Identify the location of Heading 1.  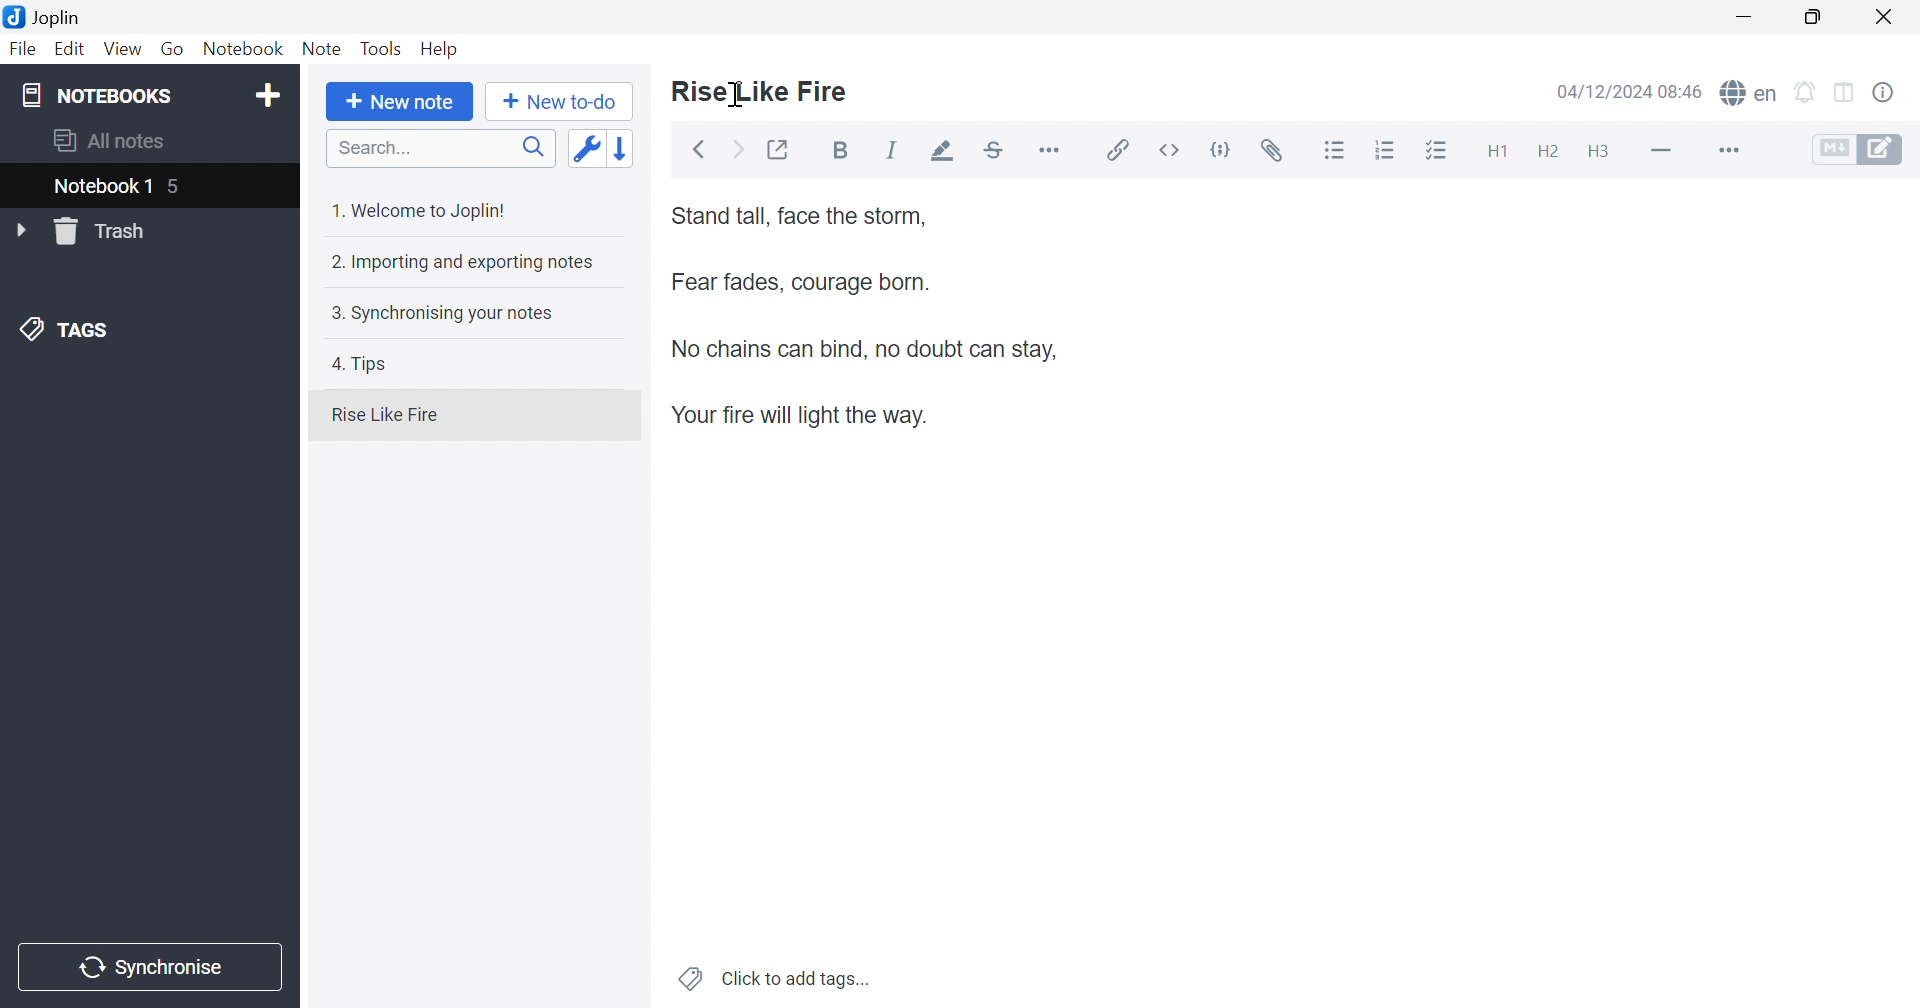
(1496, 150).